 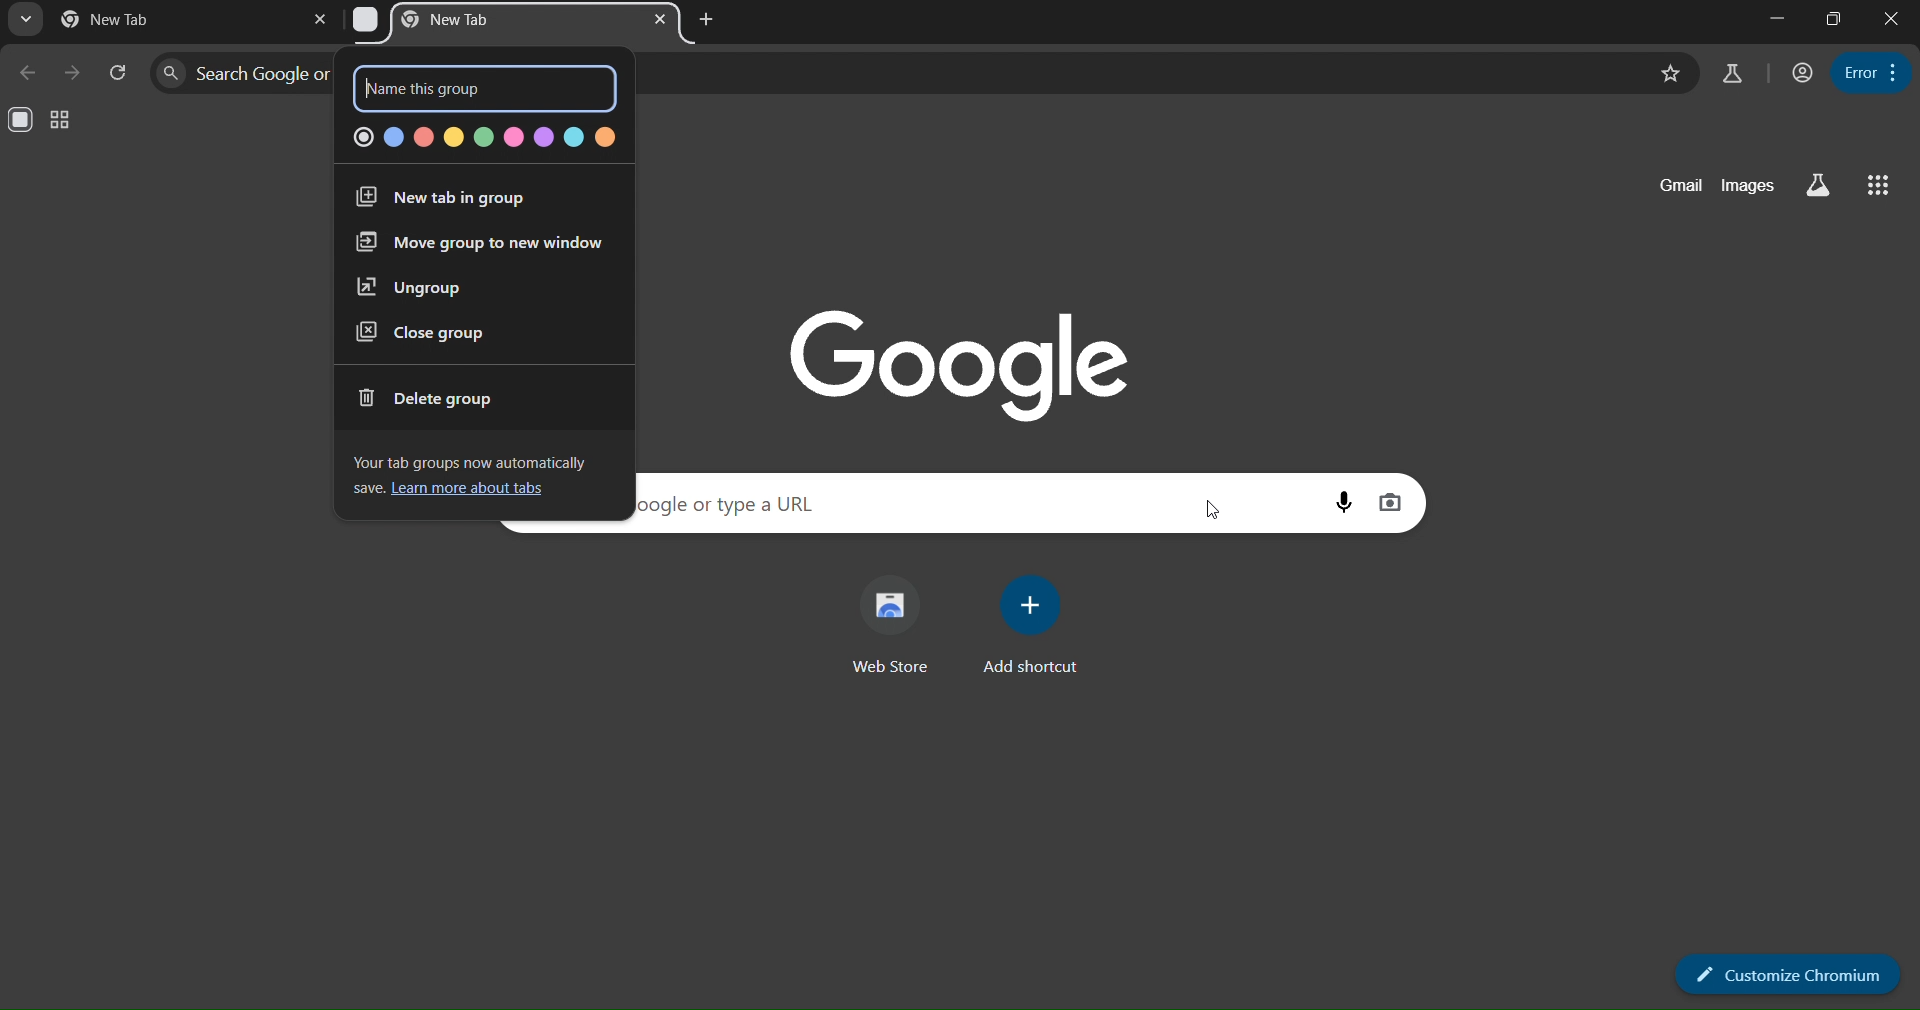 I want to click on go back one page, so click(x=28, y=74).